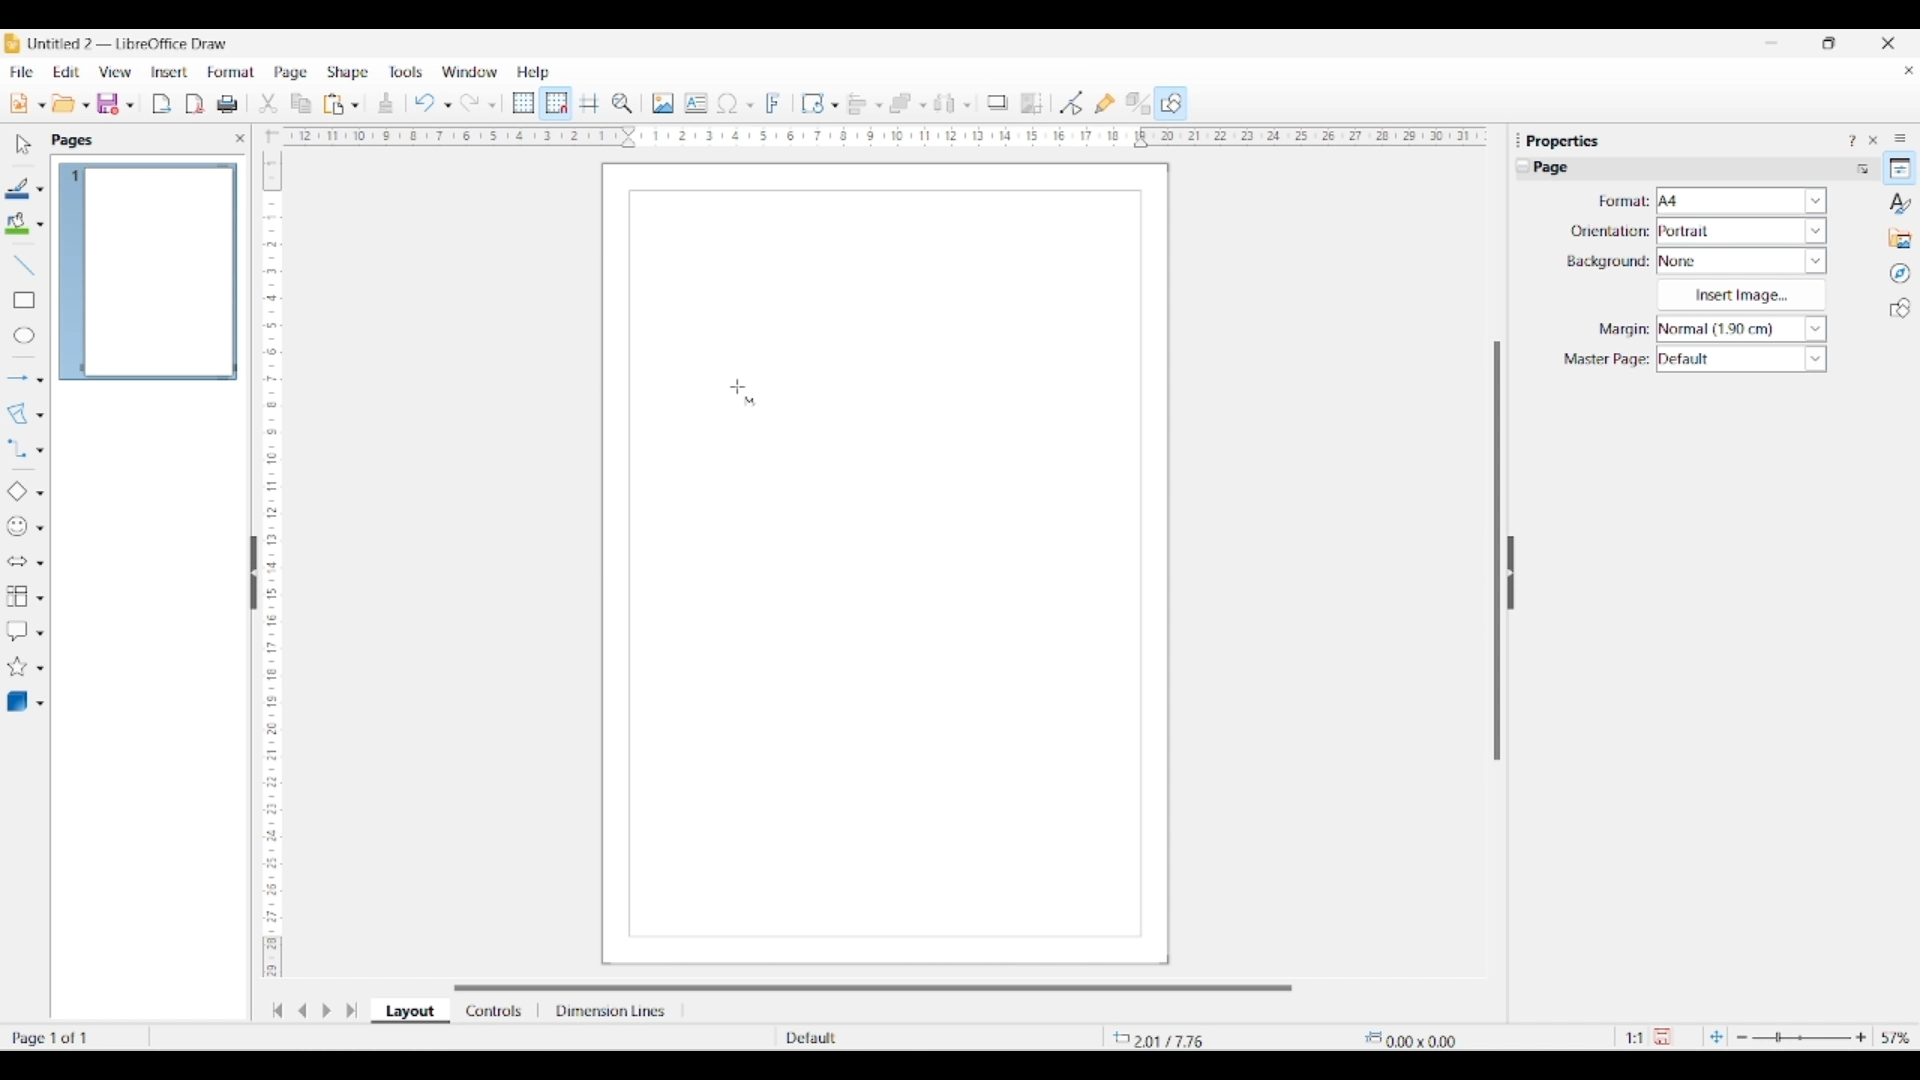 The image size is (1920, 1080). What do you see at coordinates (1605, 360) in the screenshot?
I see `Indicates master page settings` at bounding box center [1605, 360].